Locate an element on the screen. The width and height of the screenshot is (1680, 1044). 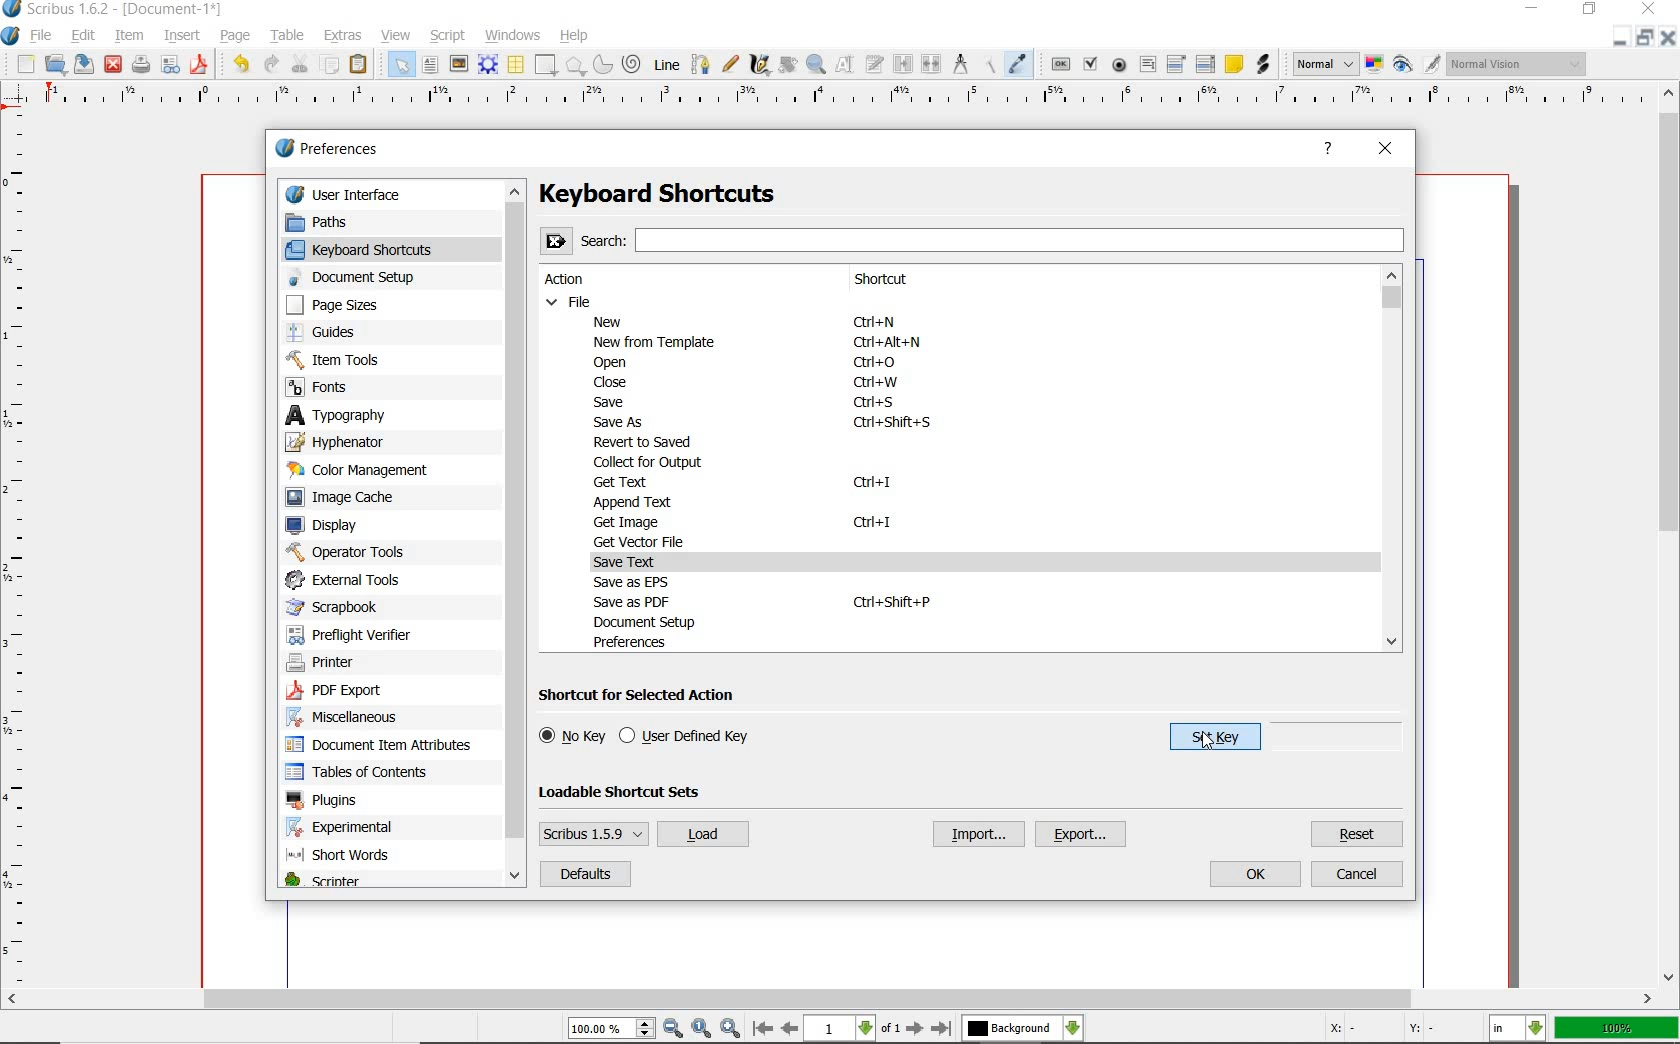
tables of contents is located at coordinates (366, 773).